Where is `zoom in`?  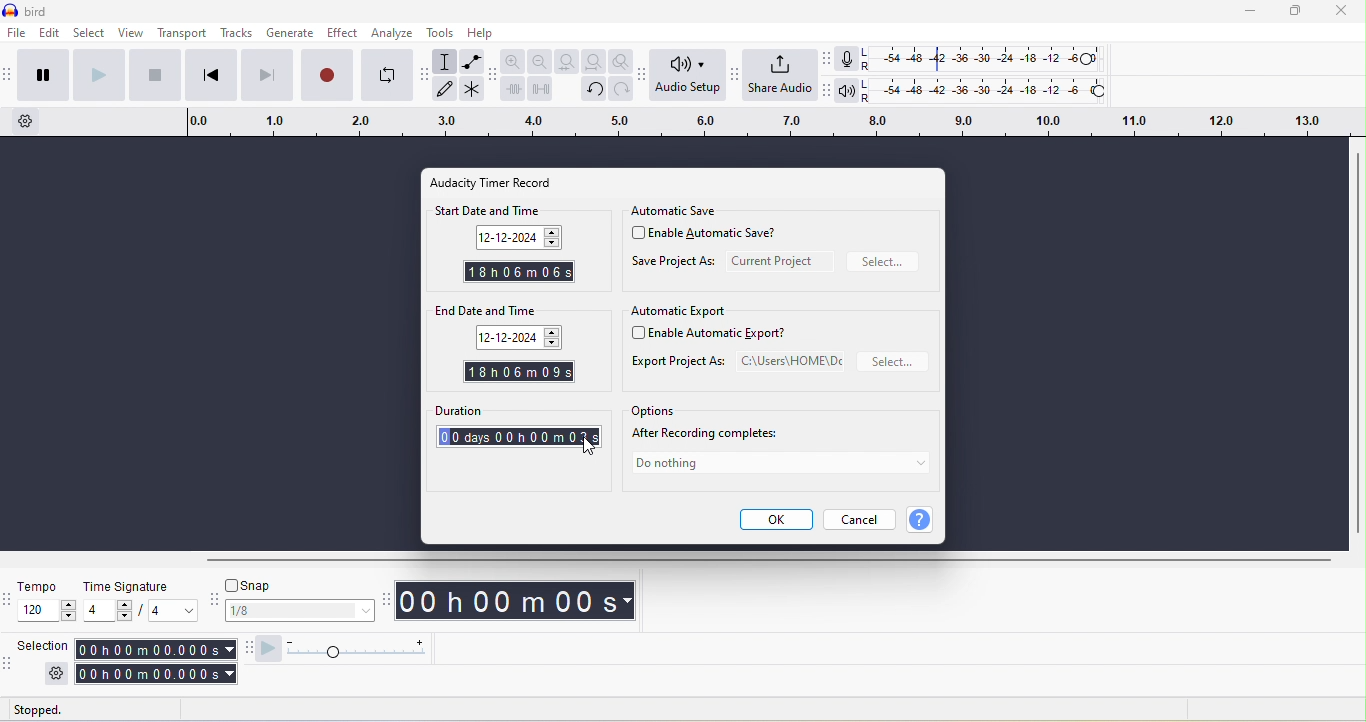
zoom in is located at coordinates (516, 61).